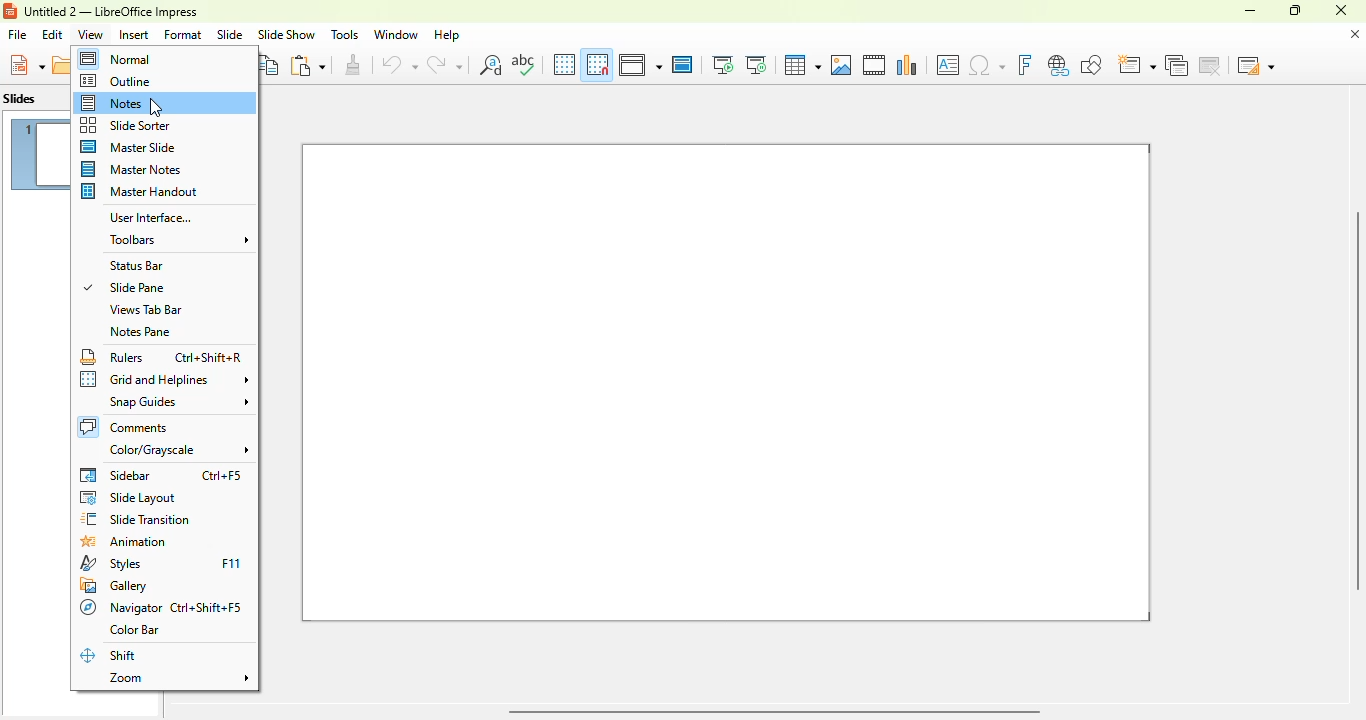 This screenshot has height=720, width=1366. Describe the element at coordinates (1354, 400) in the screenshot. I see `vertical scroll bar` at that location.